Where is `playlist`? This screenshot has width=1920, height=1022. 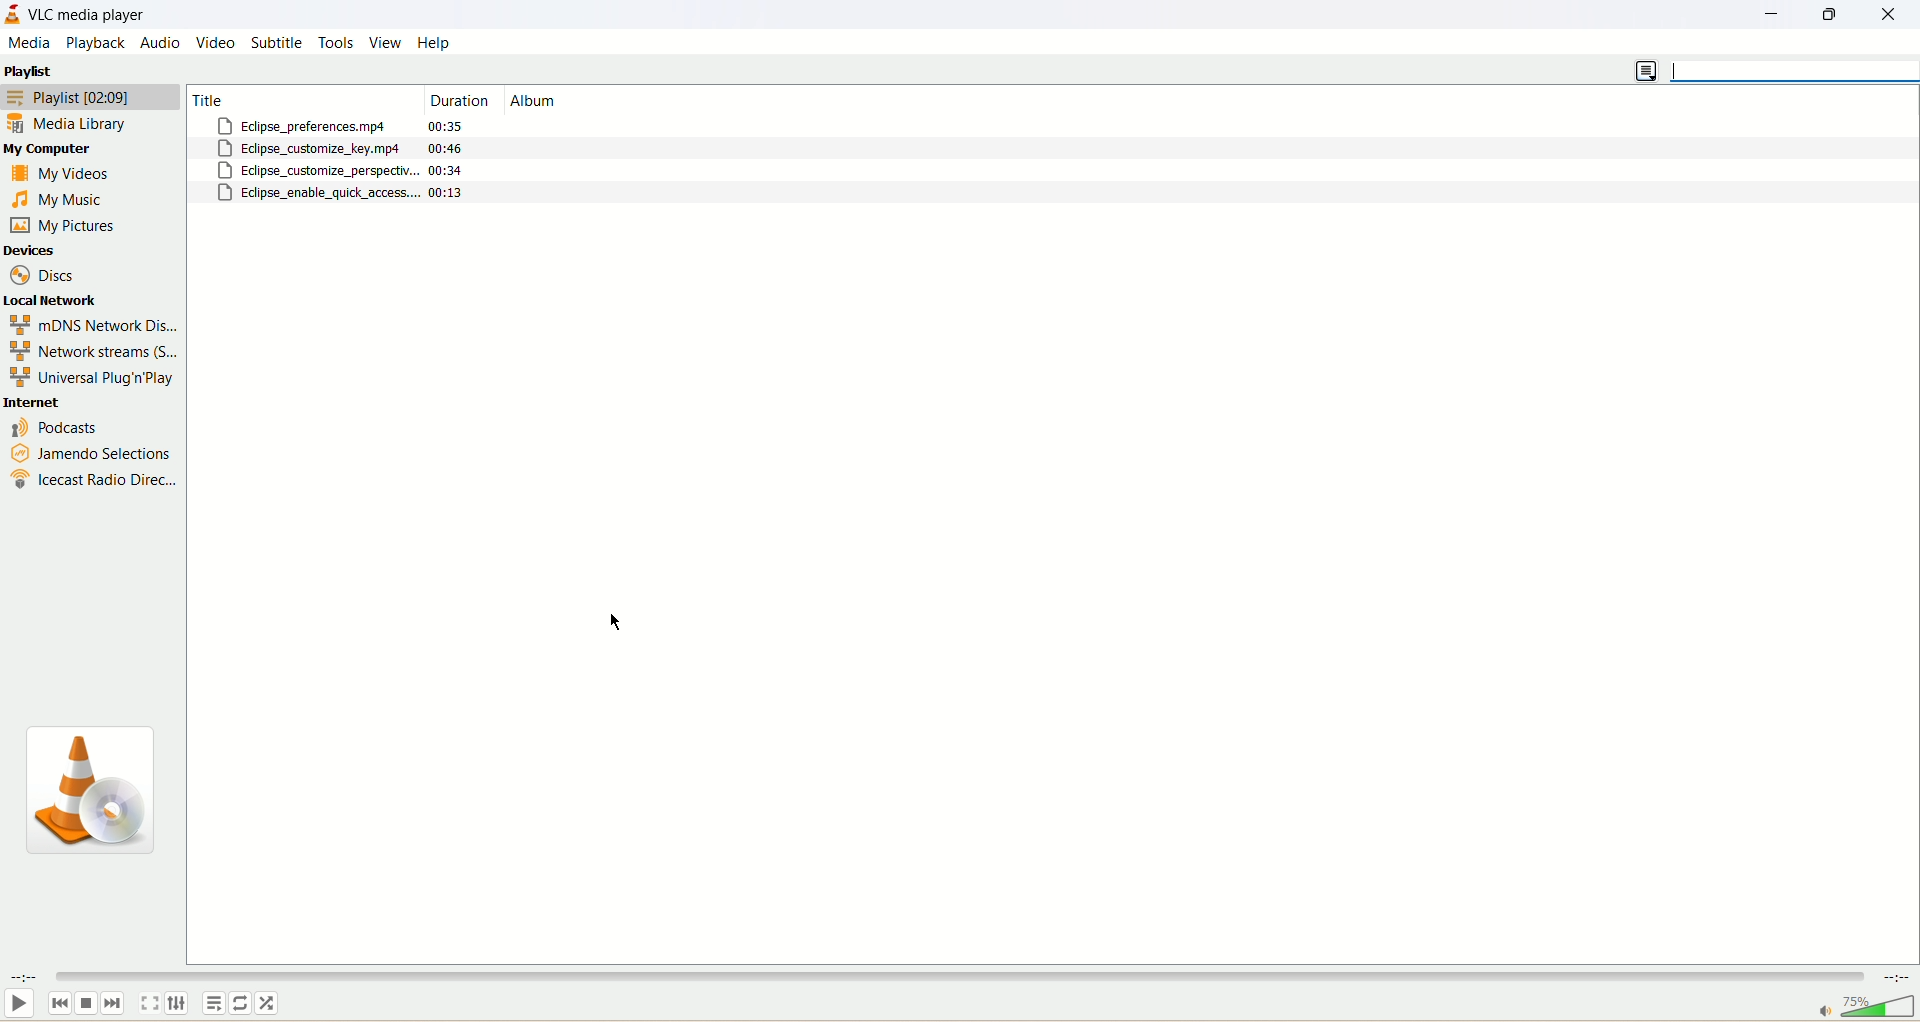
playlist is located at coordinates (36, 71).